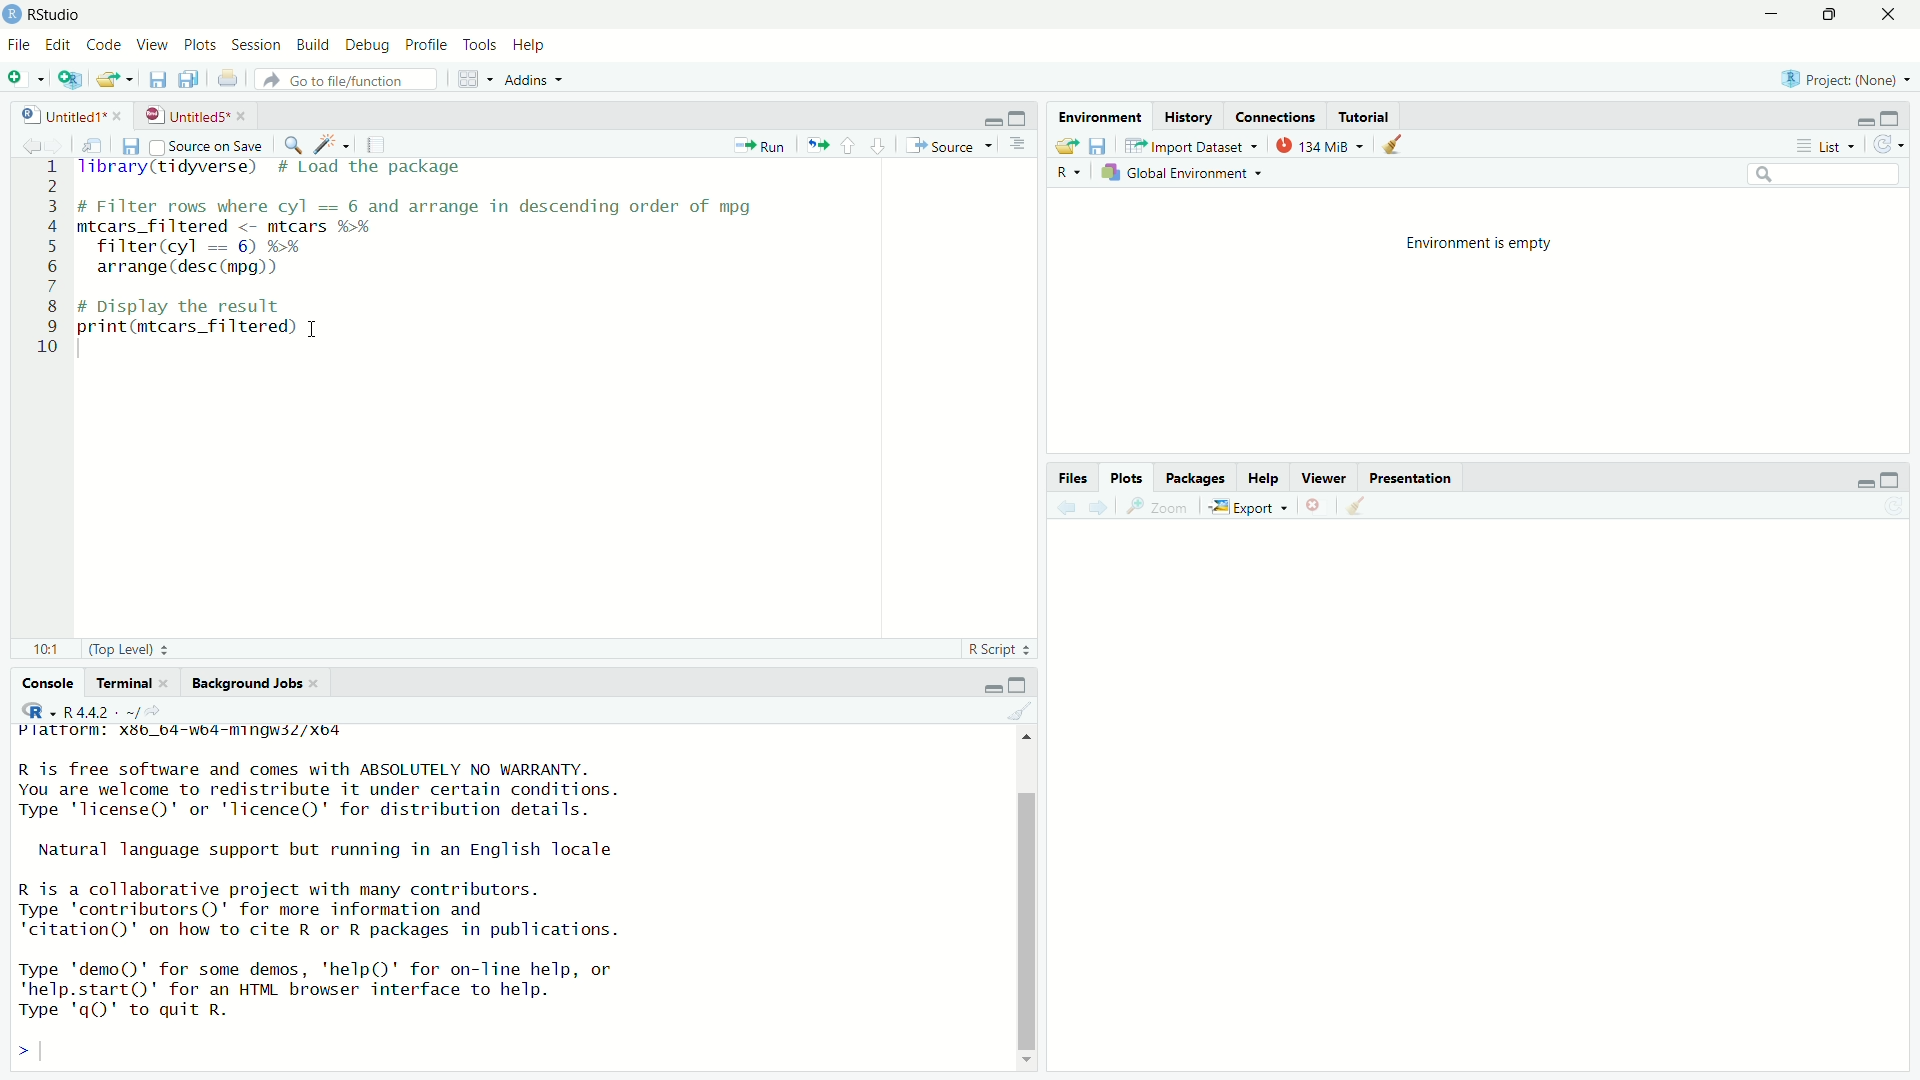 The height and width of the screenshot is (1080, 1920). Describe the element at coordinates (1774, 13) in the screenshot. I see `minimize` at that location.